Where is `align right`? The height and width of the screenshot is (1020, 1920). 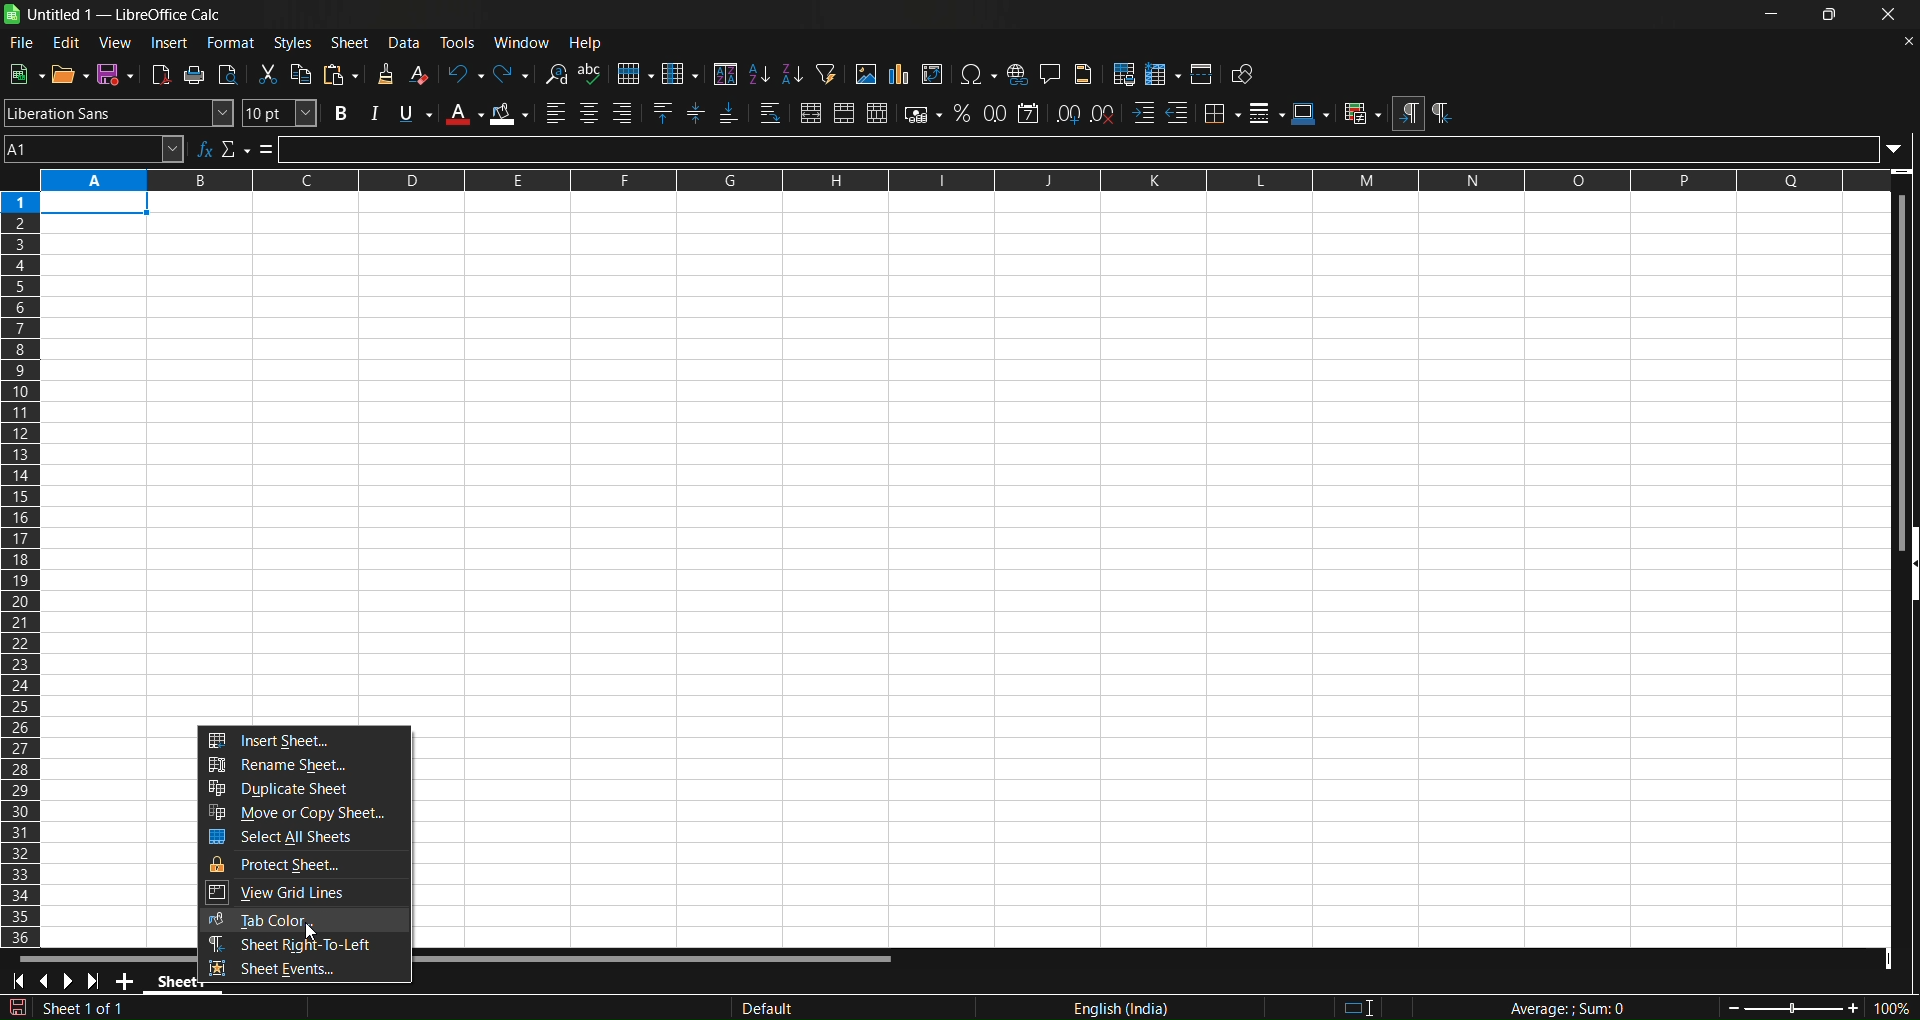 align right is located at coordinates (626, 114).